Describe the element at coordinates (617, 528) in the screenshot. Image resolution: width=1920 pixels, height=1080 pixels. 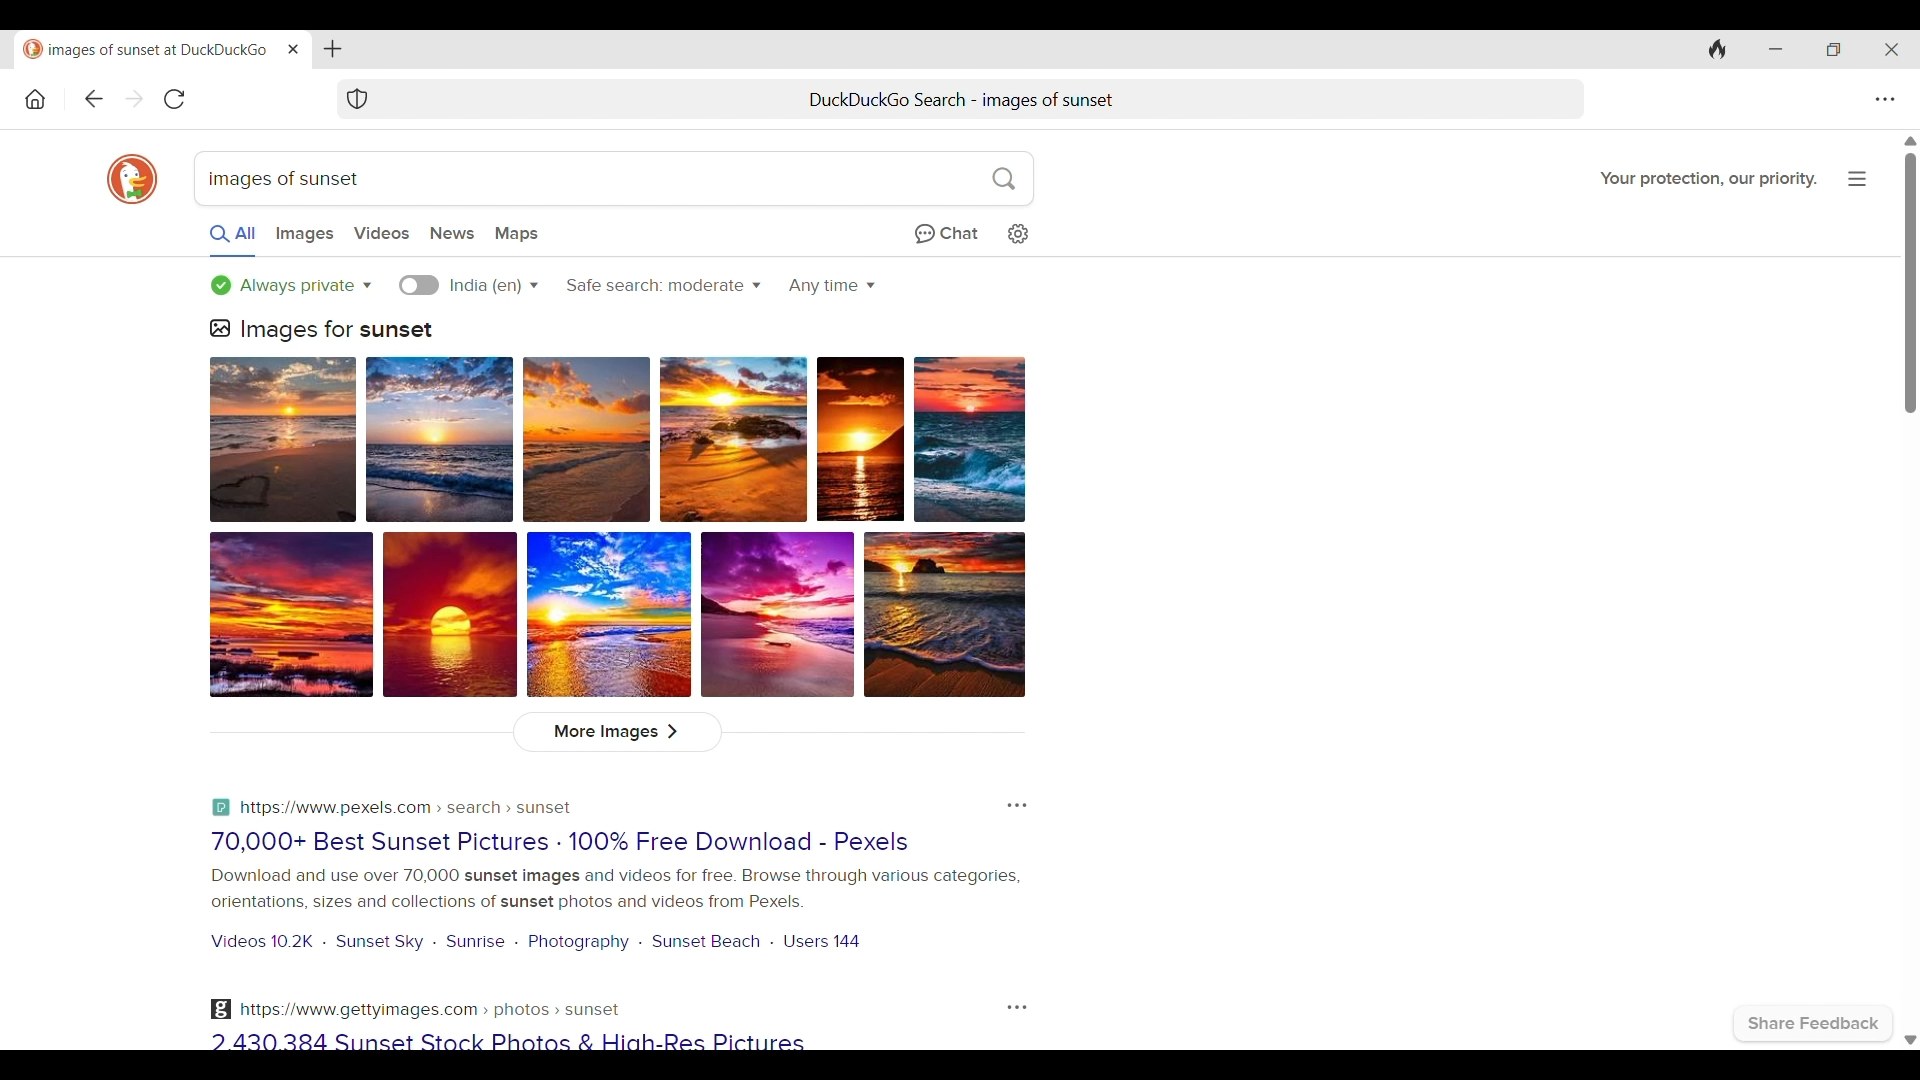
I see `Images for sunset` at that location.